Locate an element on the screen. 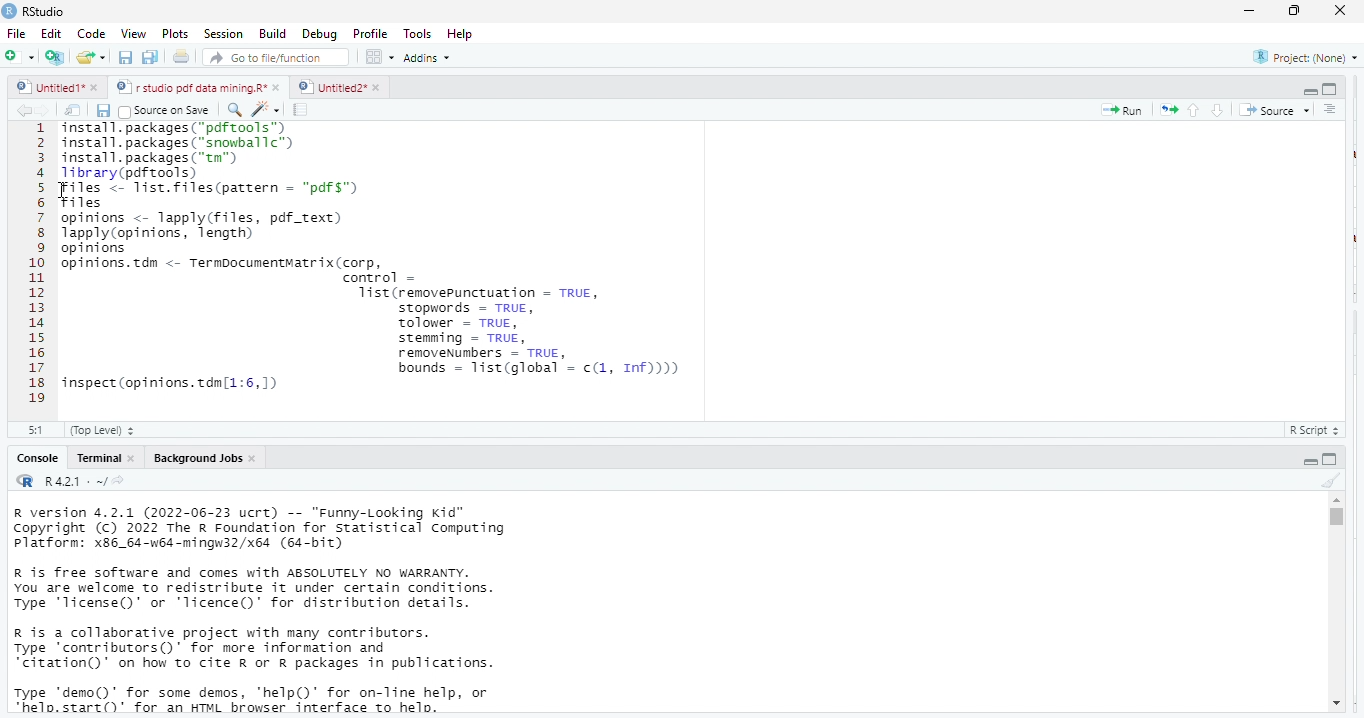  R421: ~/ is located at coordinates (84, 482).